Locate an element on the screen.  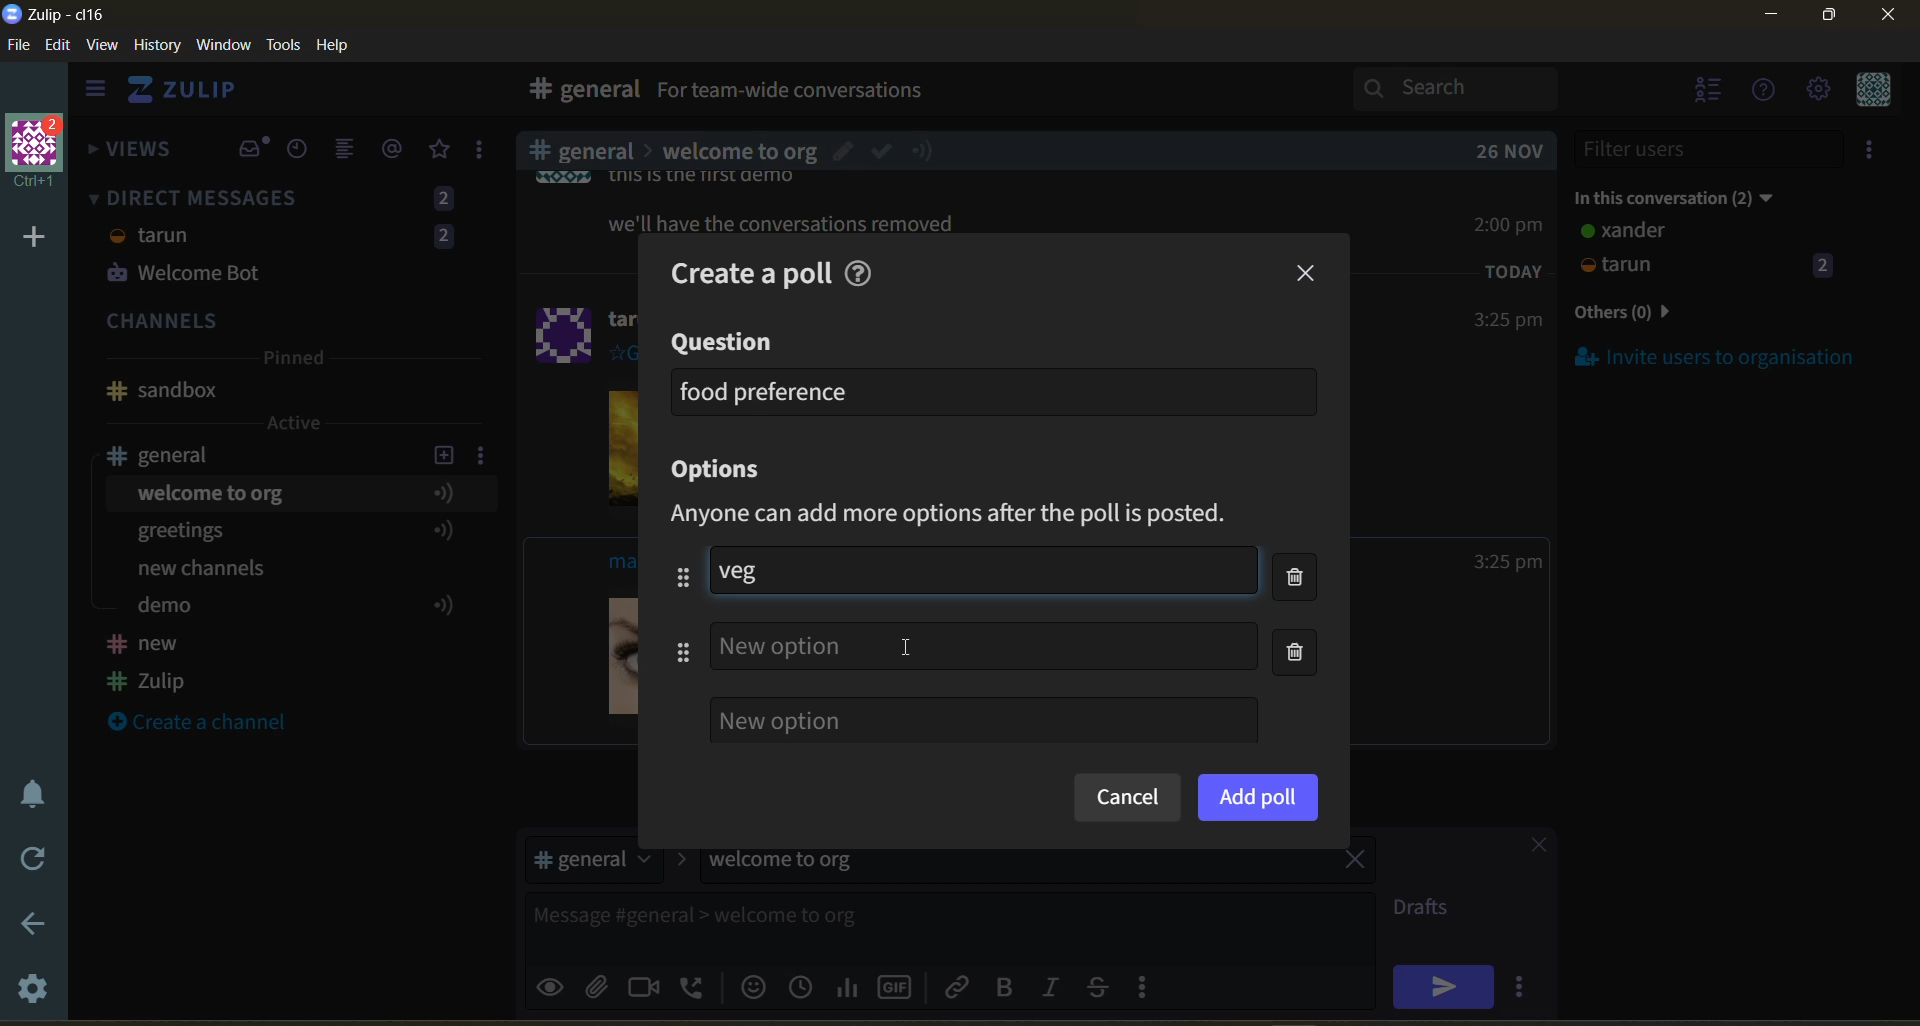
in this conversation is located at coordinates (1695, 194).